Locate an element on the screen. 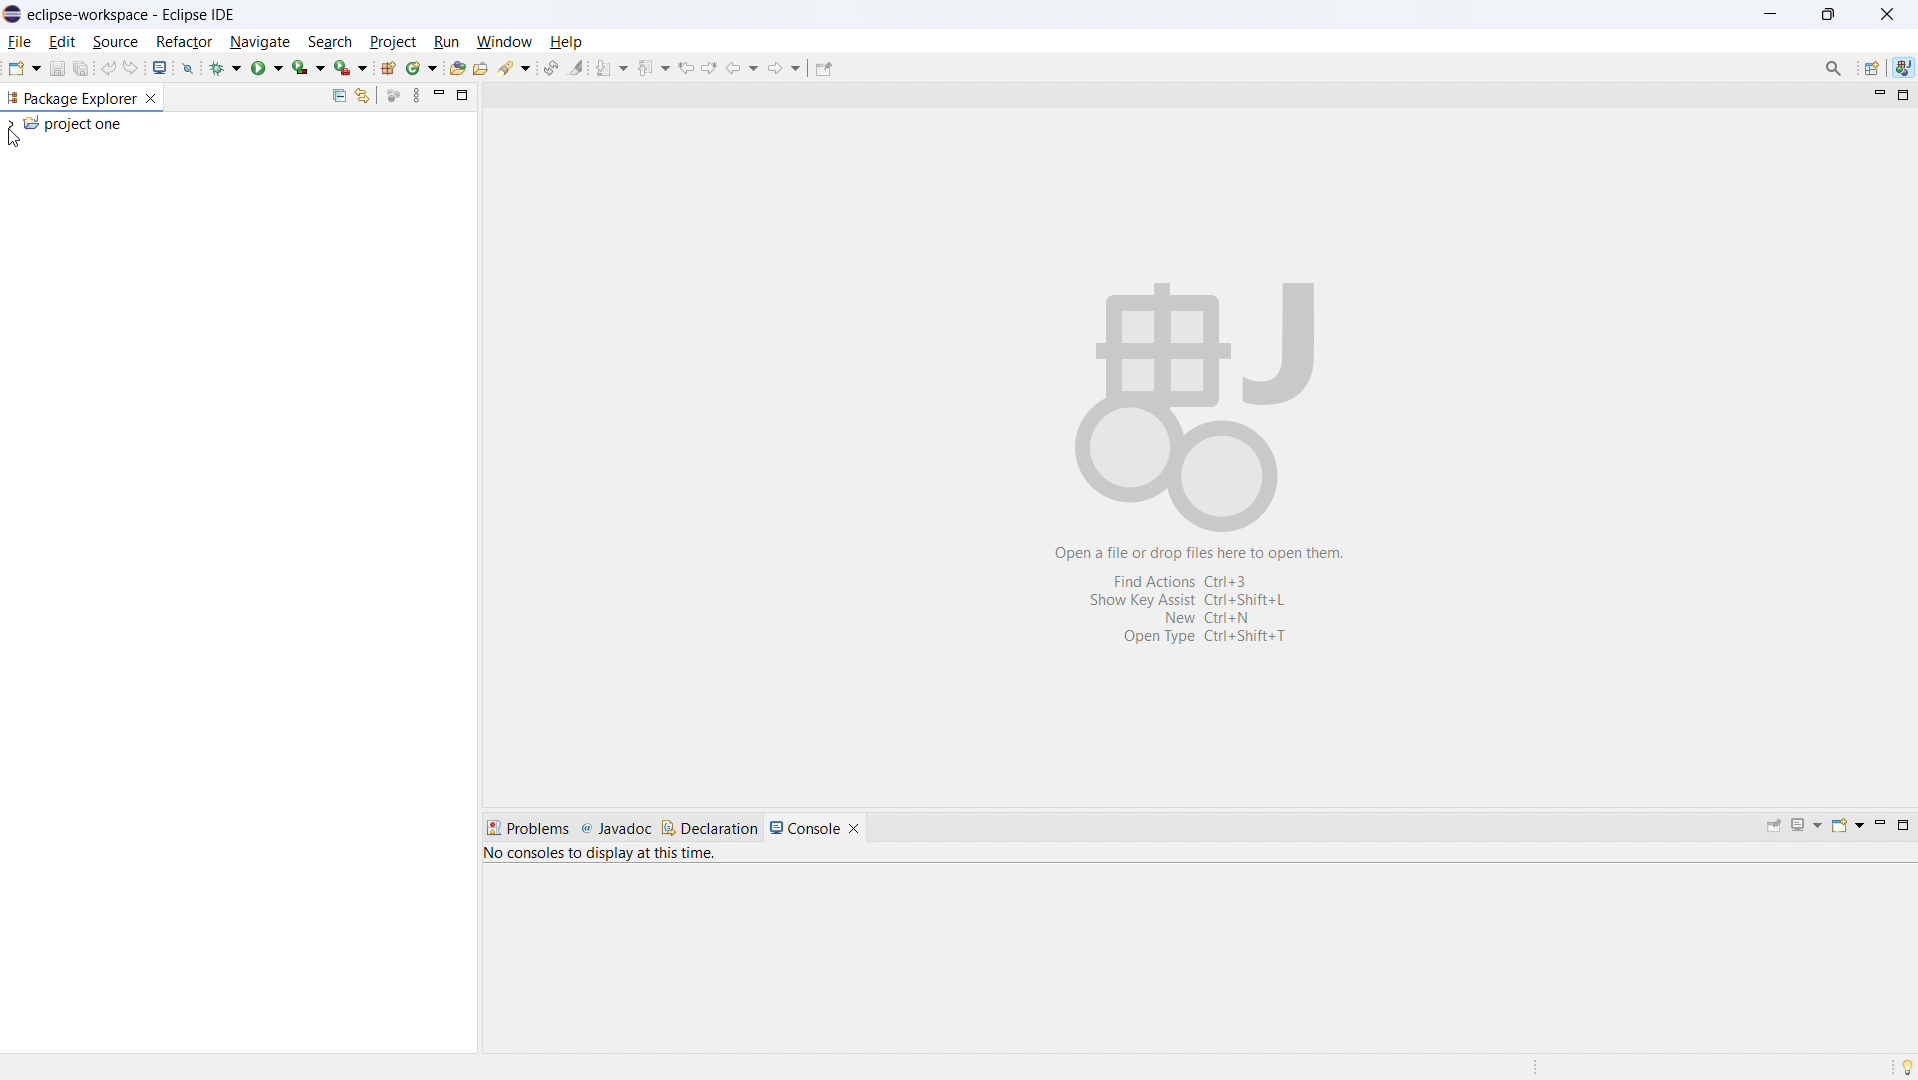  view menu is located at coordinates (417, 95).